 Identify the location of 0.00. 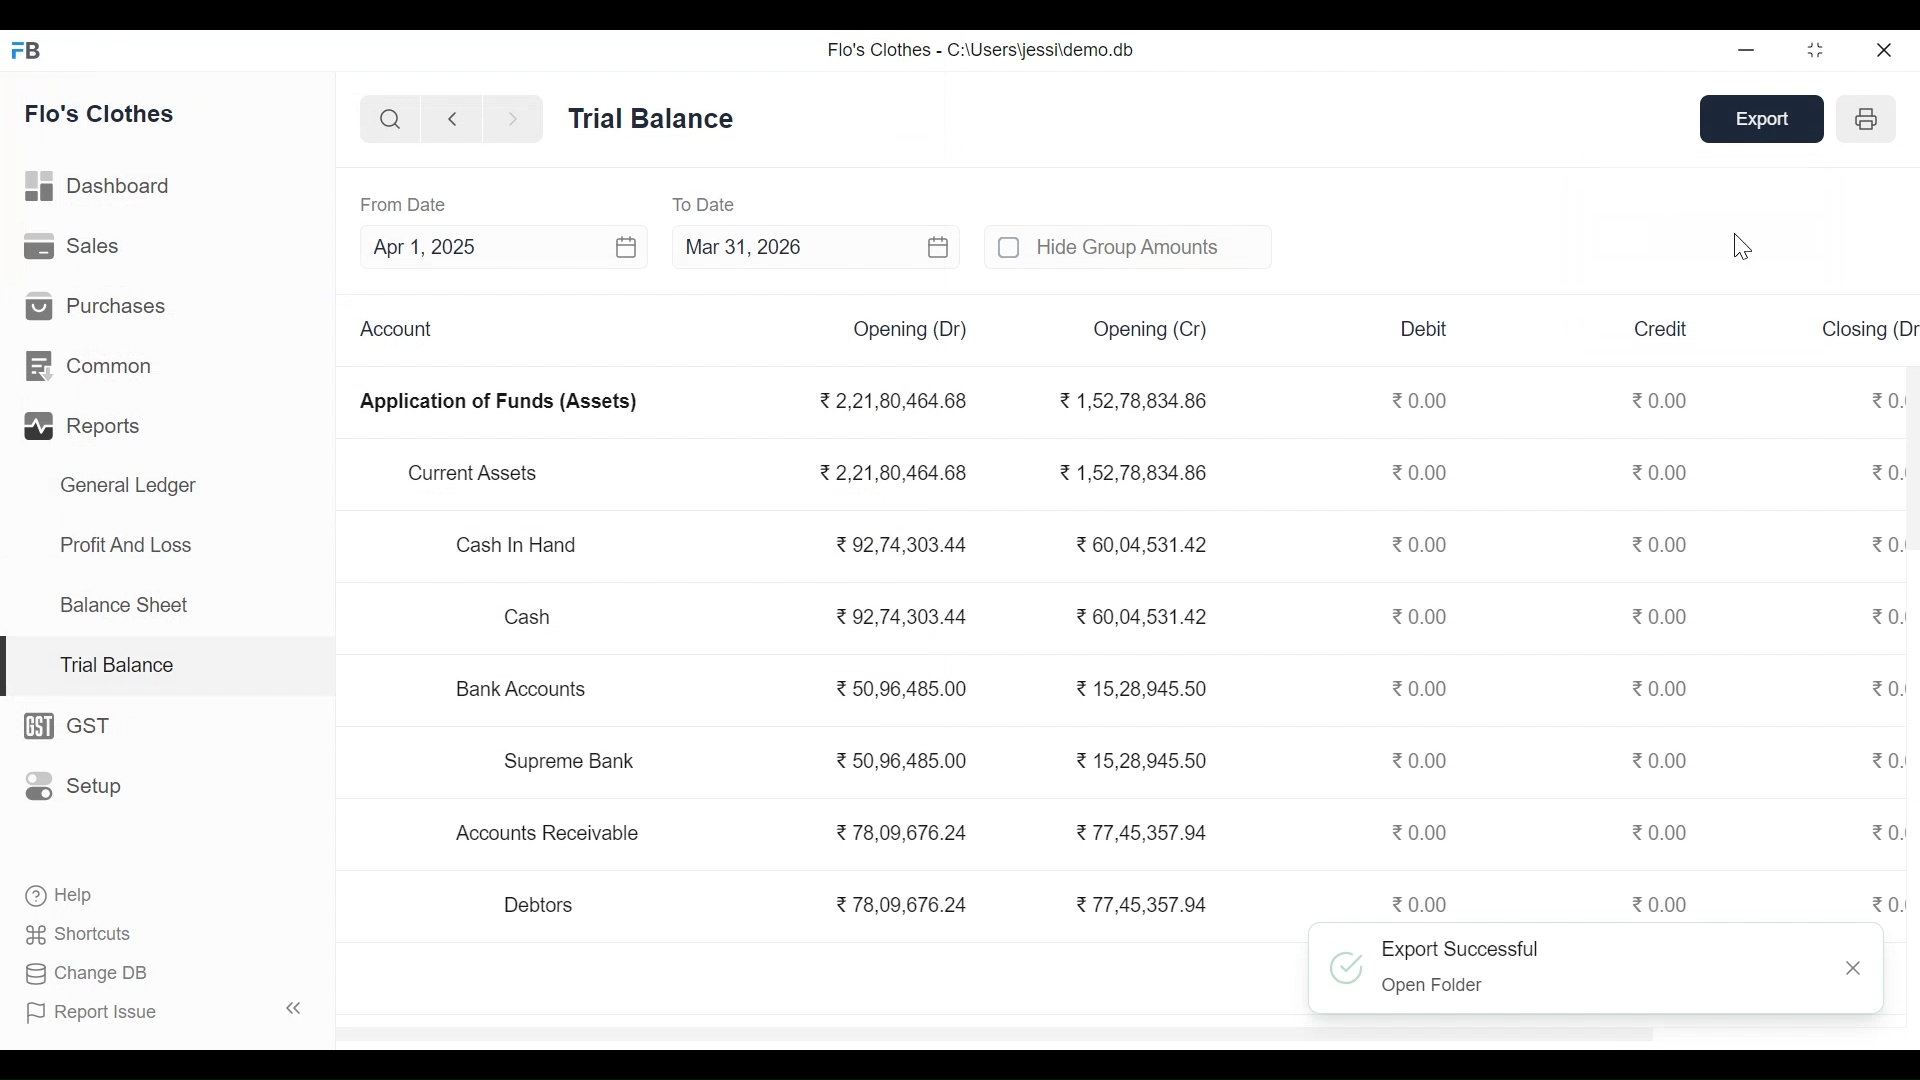
(1886, 616).